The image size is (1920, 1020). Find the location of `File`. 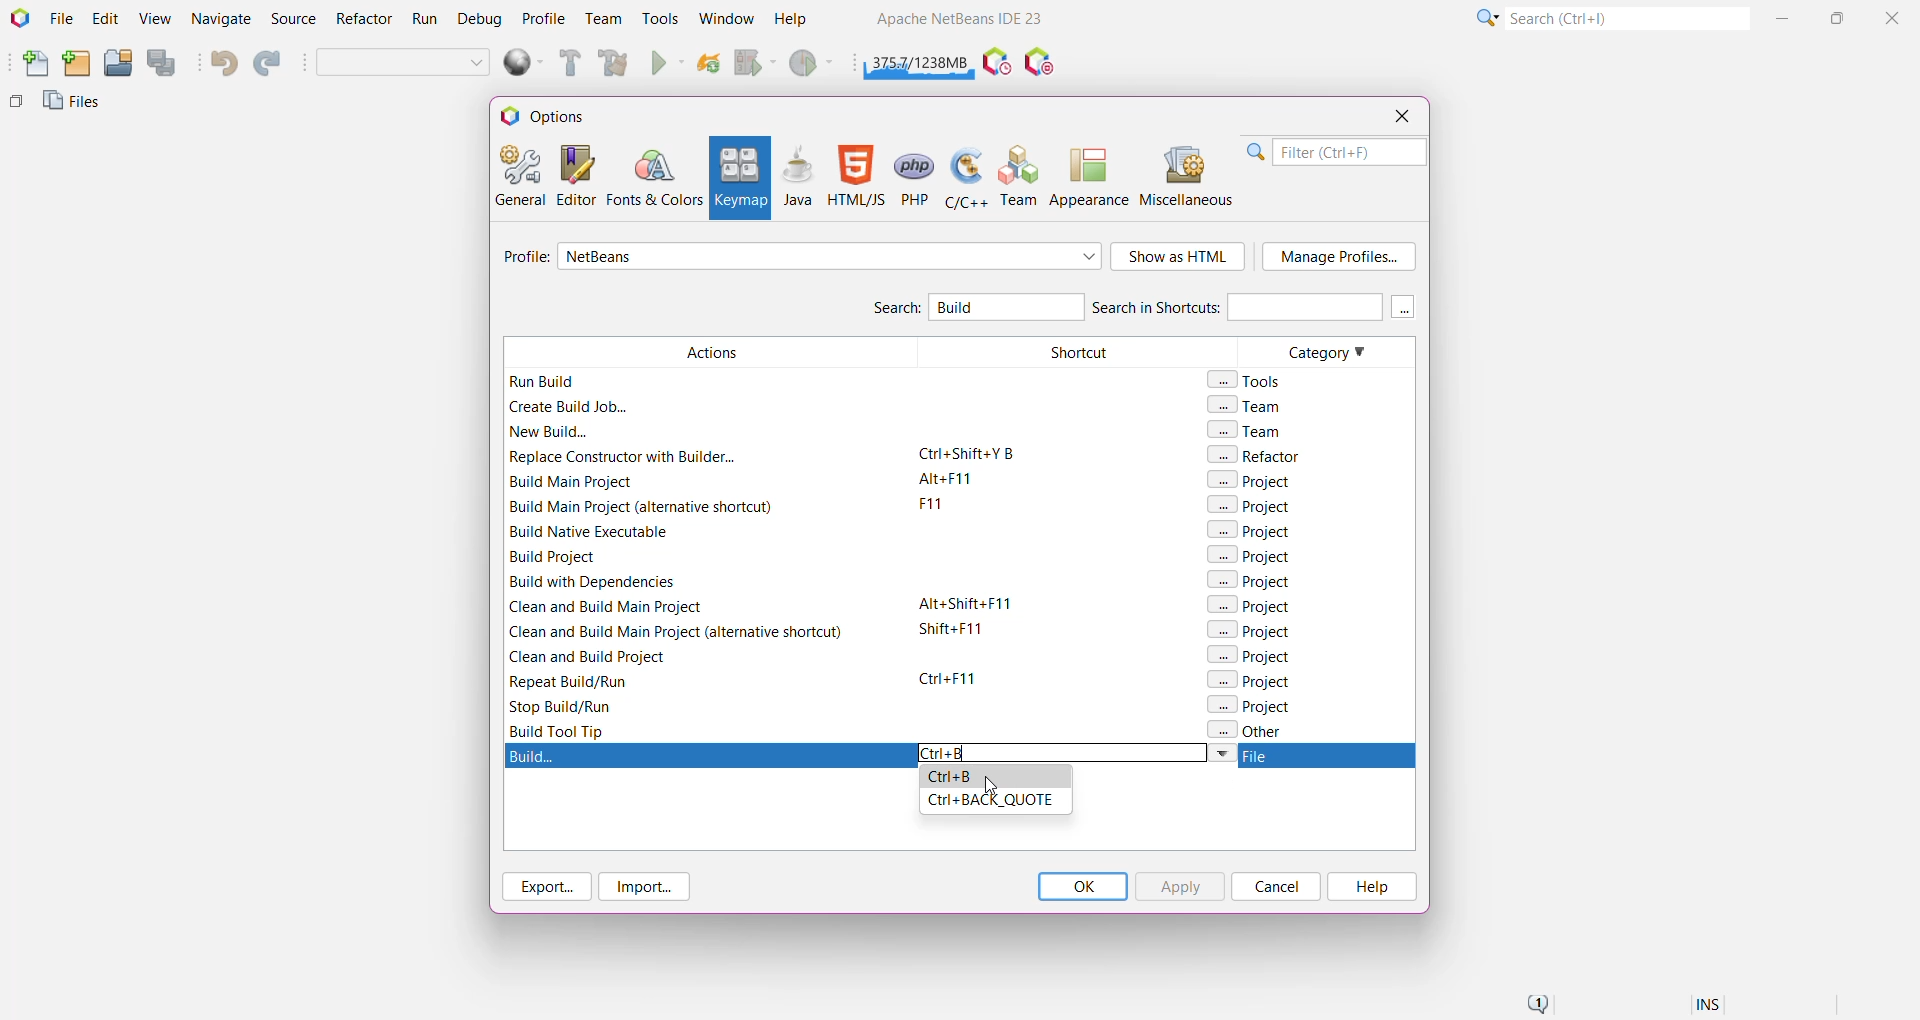

File is located at coordinates (61, 19).